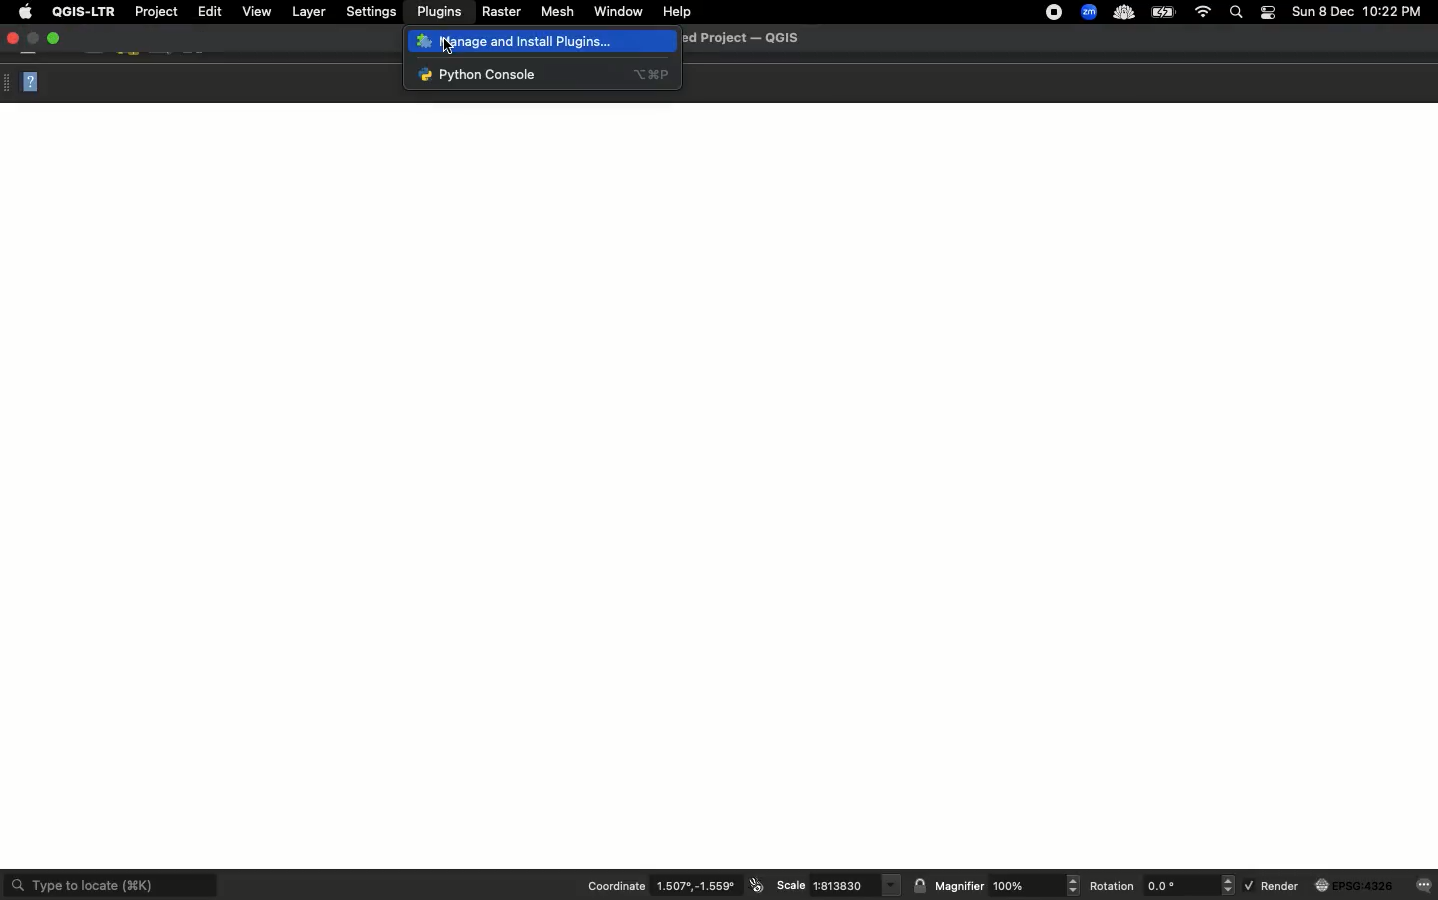 This screenshot has width=1438, height=900. Describe the element at coordinates (211, 11) in the screenshot. I see `Edit` at that location.